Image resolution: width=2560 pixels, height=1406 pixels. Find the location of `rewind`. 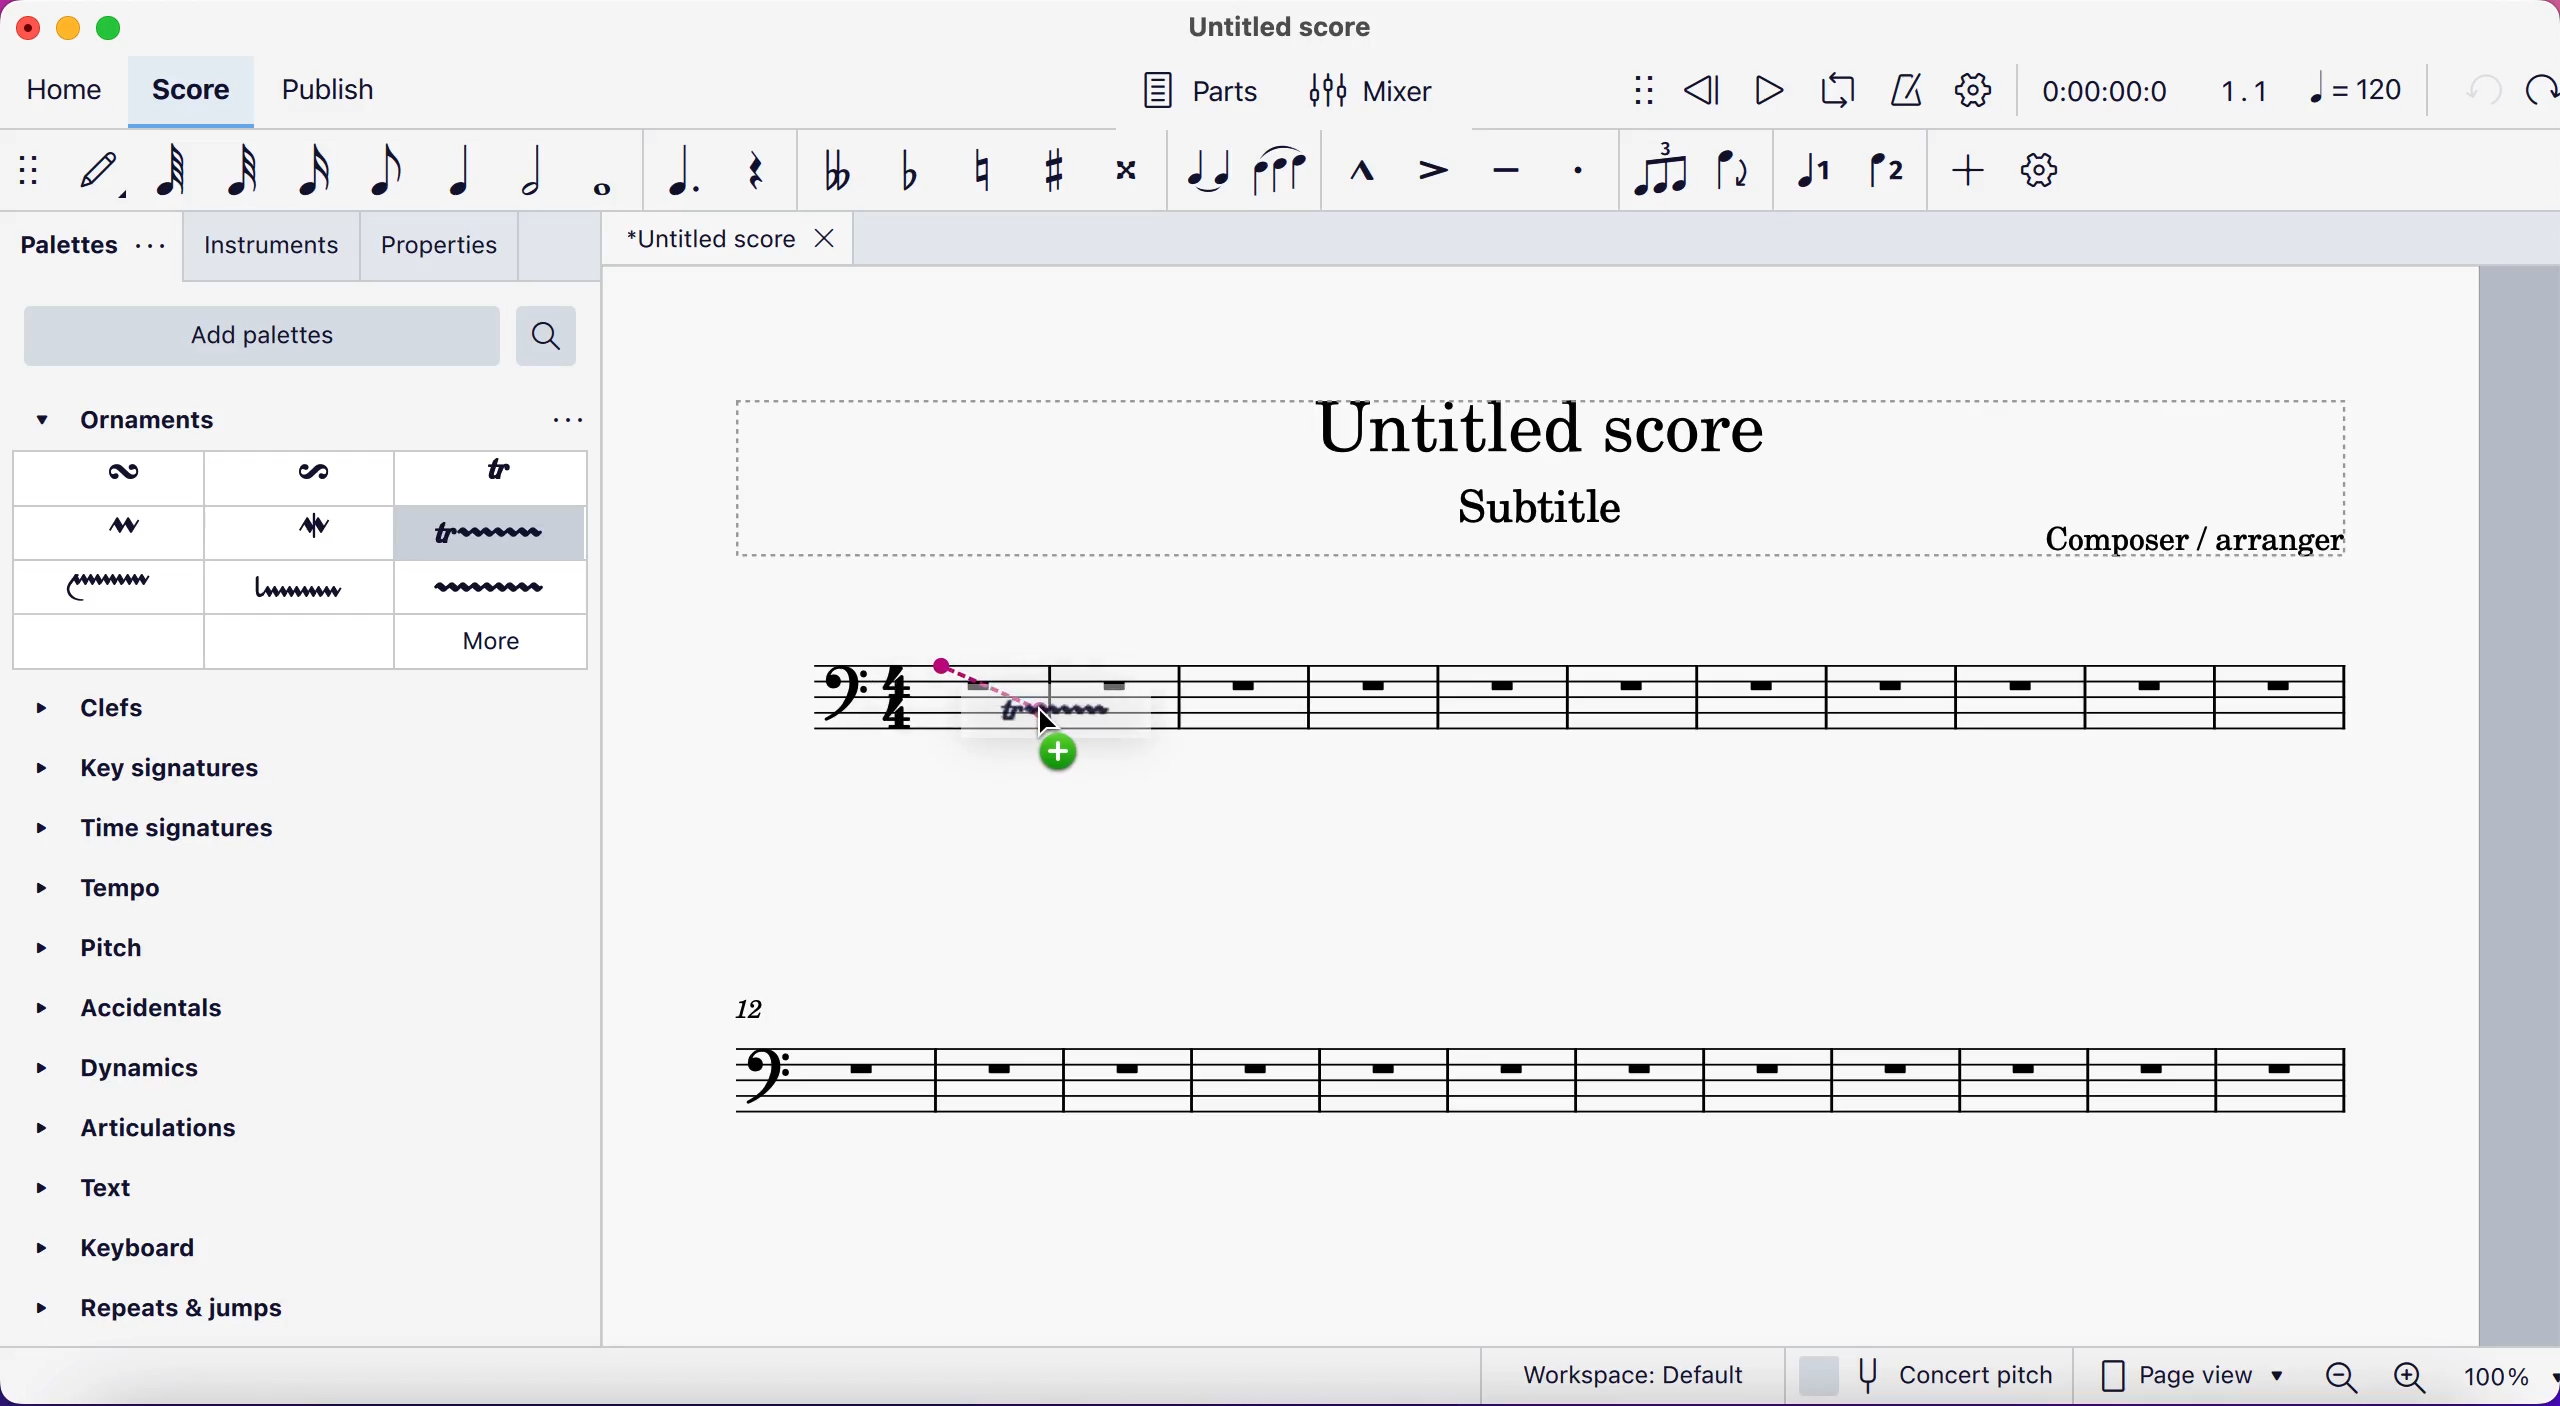

rewind is located at coordinates (1704, 93).